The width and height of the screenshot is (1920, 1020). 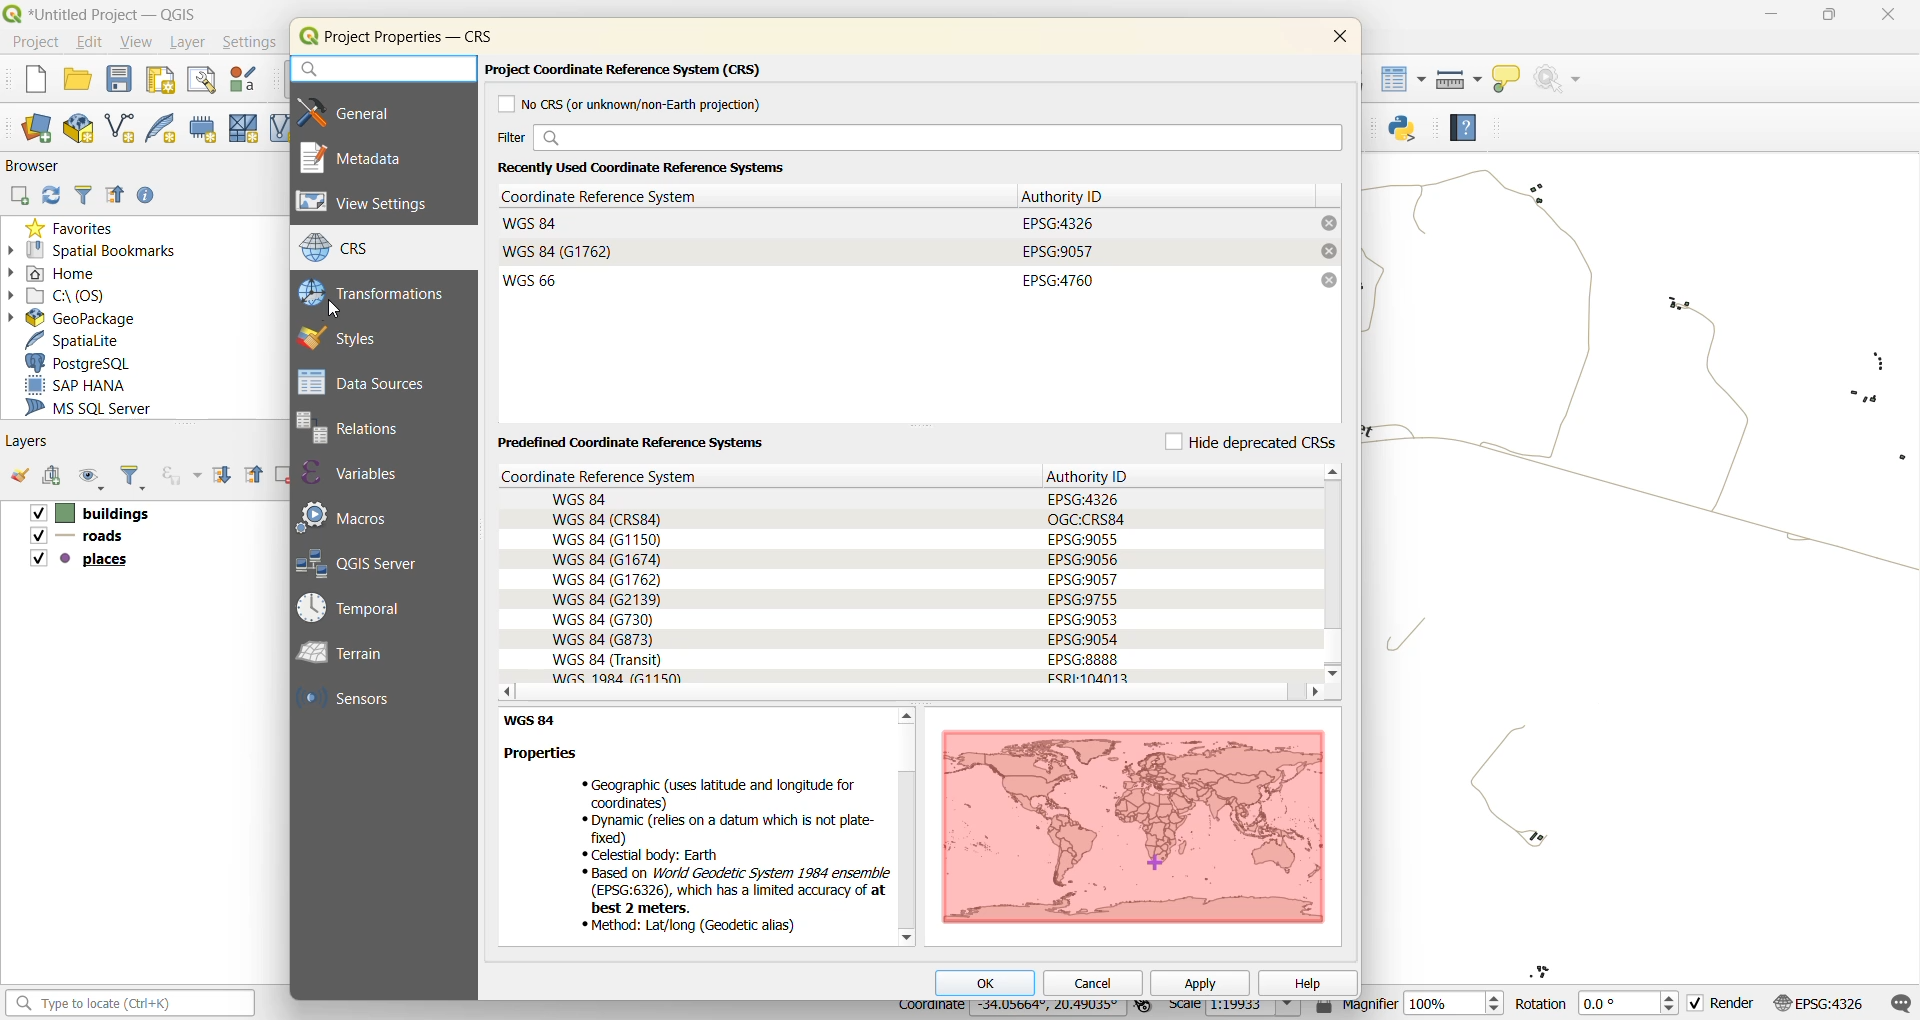 What do you see at coordinates (605, 619) in the screenshot?
I see `WGS 84 (G730)` at bounding box center [605, 619].